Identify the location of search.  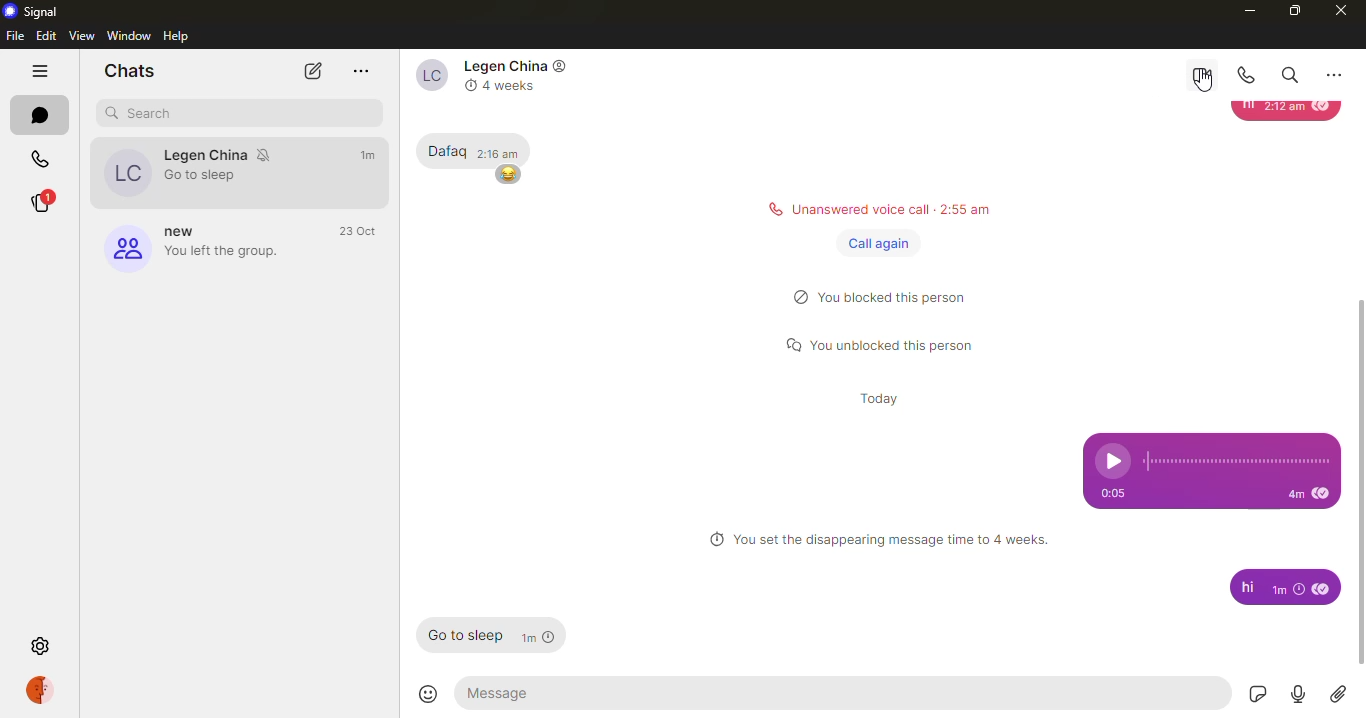
(1290, 74).